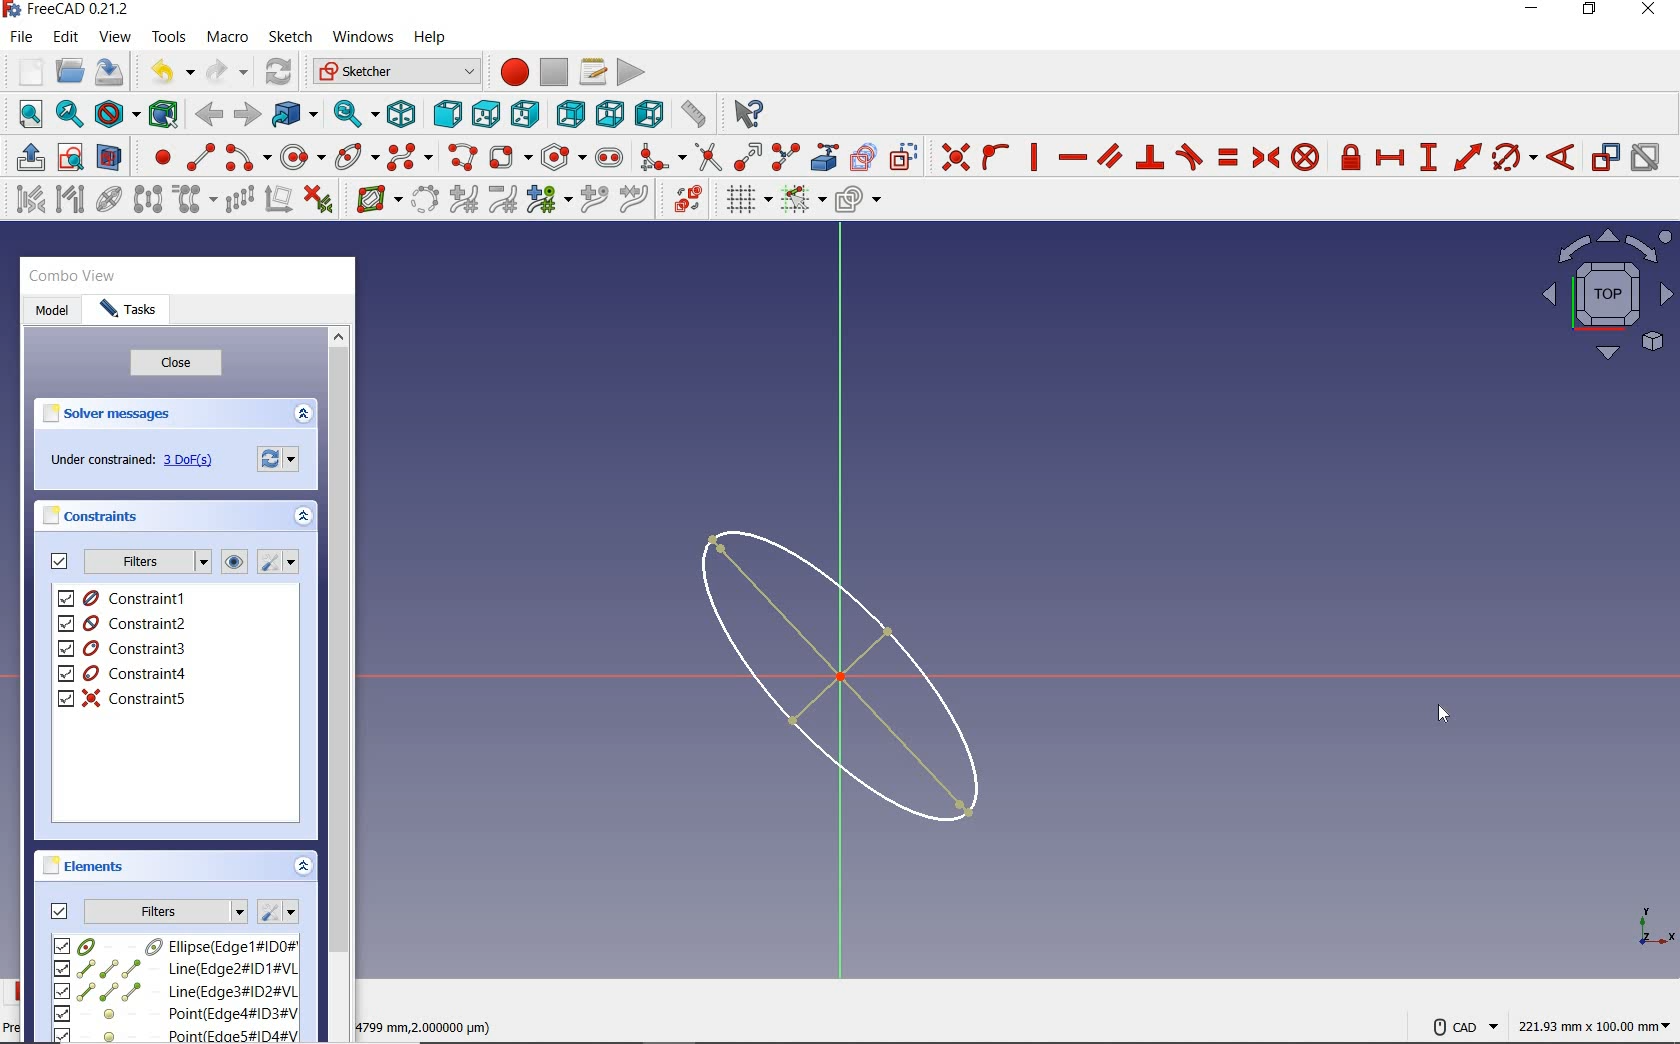 The width and height of the screenshot is (1680, 1044). Describe the element at coordinates (461, 200) in the screenshot. I see `increase B-Spline Degree` at that location.